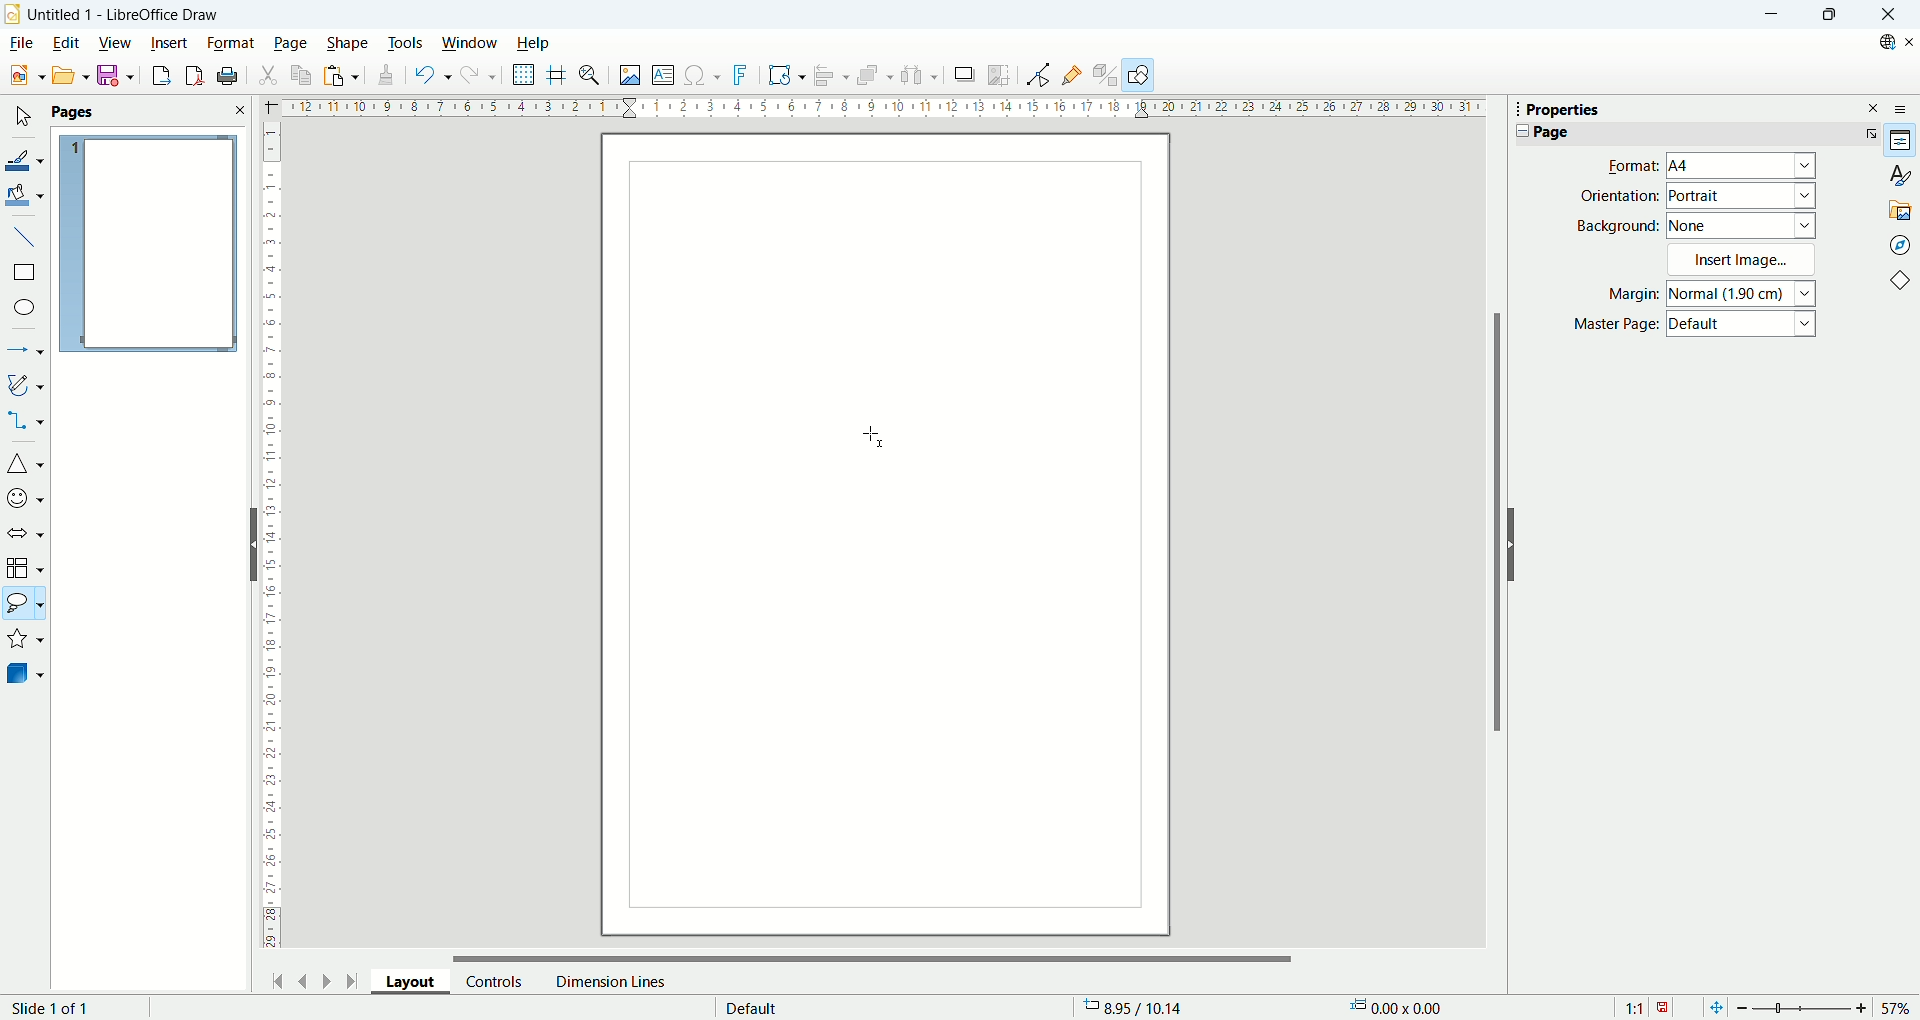 The width and height of the screenshot is (1920, 1020). I want to click on logo, so click(13, 13).